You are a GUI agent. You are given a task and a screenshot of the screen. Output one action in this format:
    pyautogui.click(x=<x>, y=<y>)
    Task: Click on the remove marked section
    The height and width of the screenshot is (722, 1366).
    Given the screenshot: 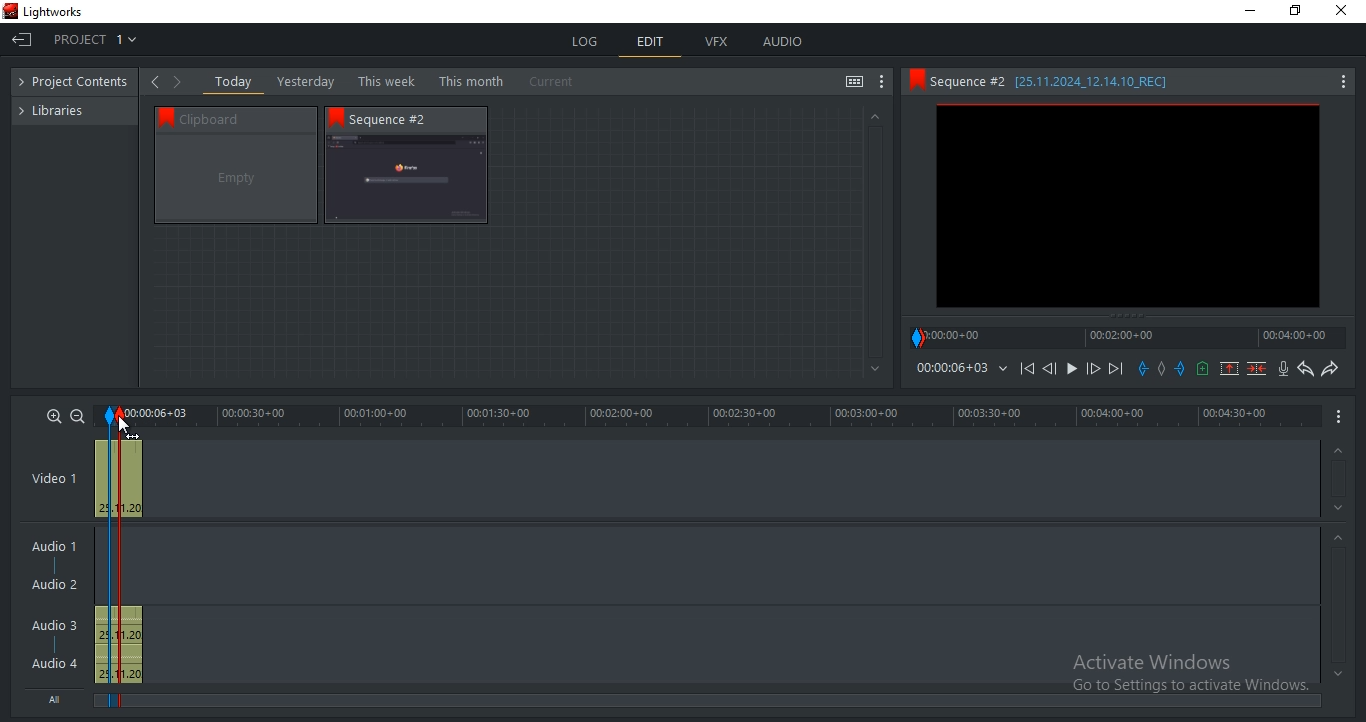 What is the action you would take?
    pyautogui.click(x=1229, y=367)
    